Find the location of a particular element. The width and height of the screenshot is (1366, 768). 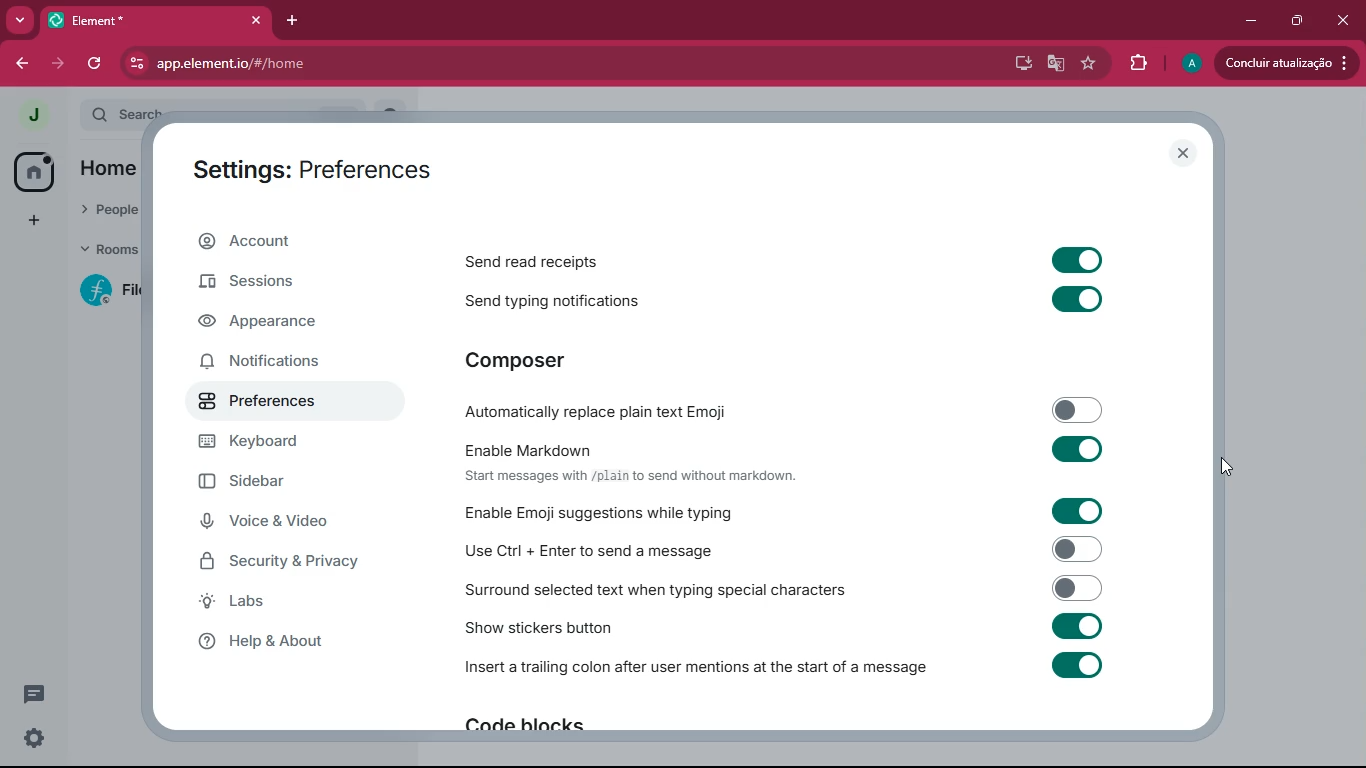

people is located at coordinates (112, 210).